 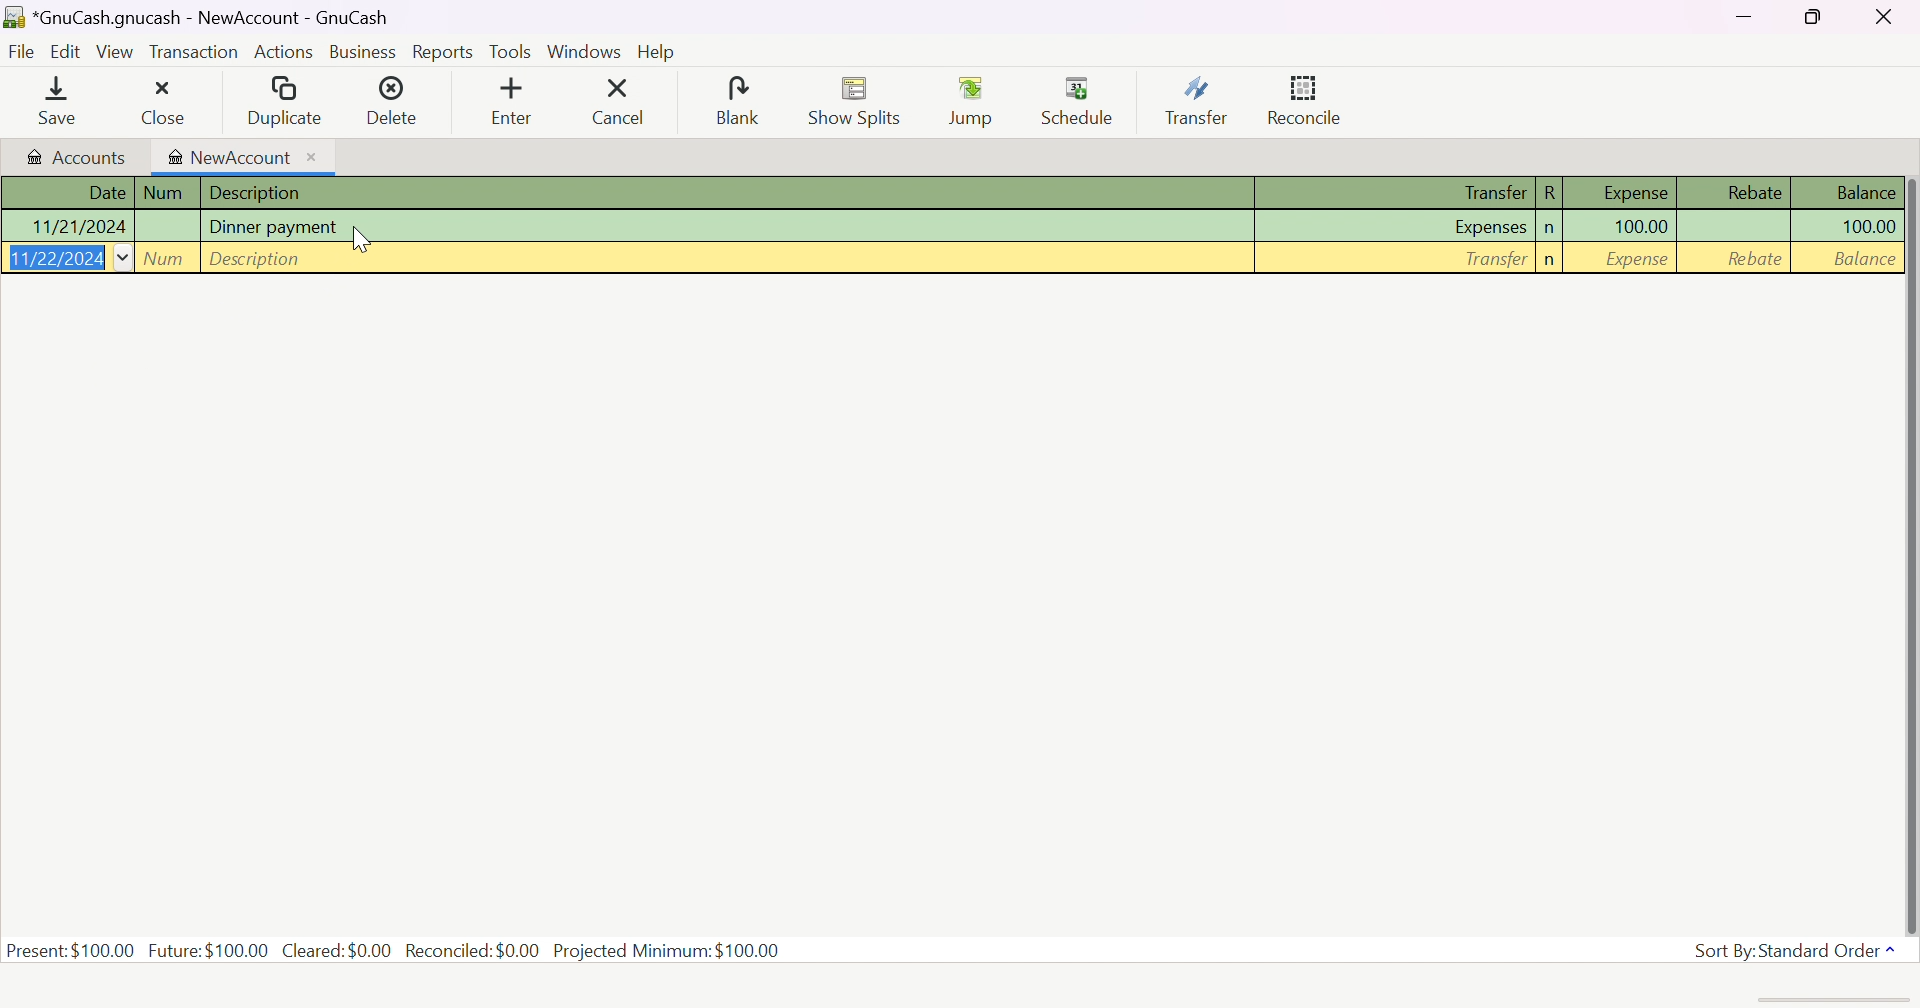 I want to click on Accounts, so click(x=75, y=156).